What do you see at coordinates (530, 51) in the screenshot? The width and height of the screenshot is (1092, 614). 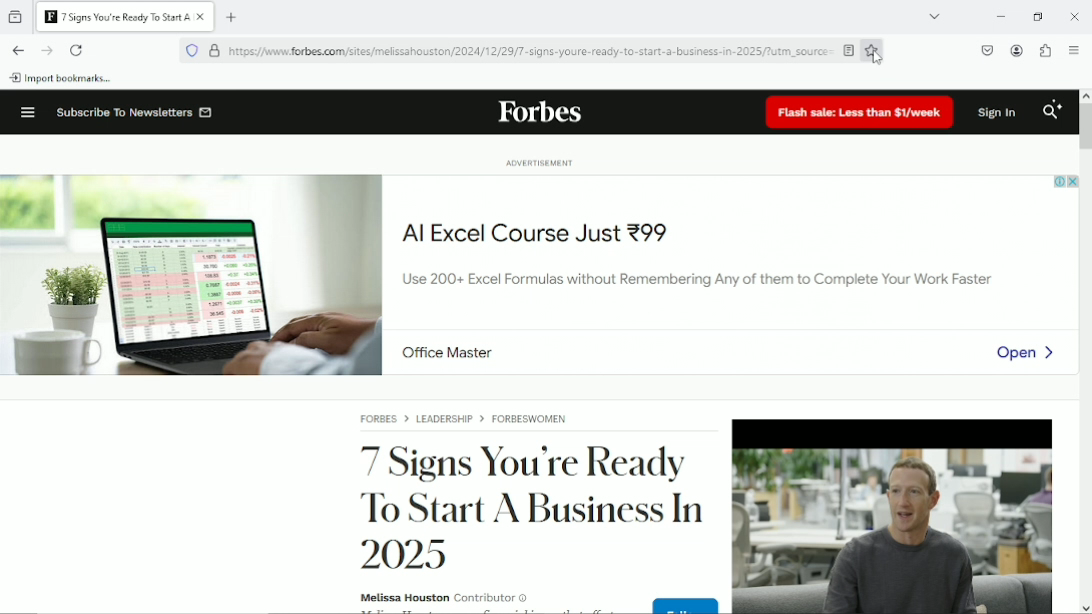 I see `https://www.forbes.com/sites/melissahouston/2024/12/29/7-signs-youre-ready-to-start-a-business-in-2025` at bounding box center [530, 51].